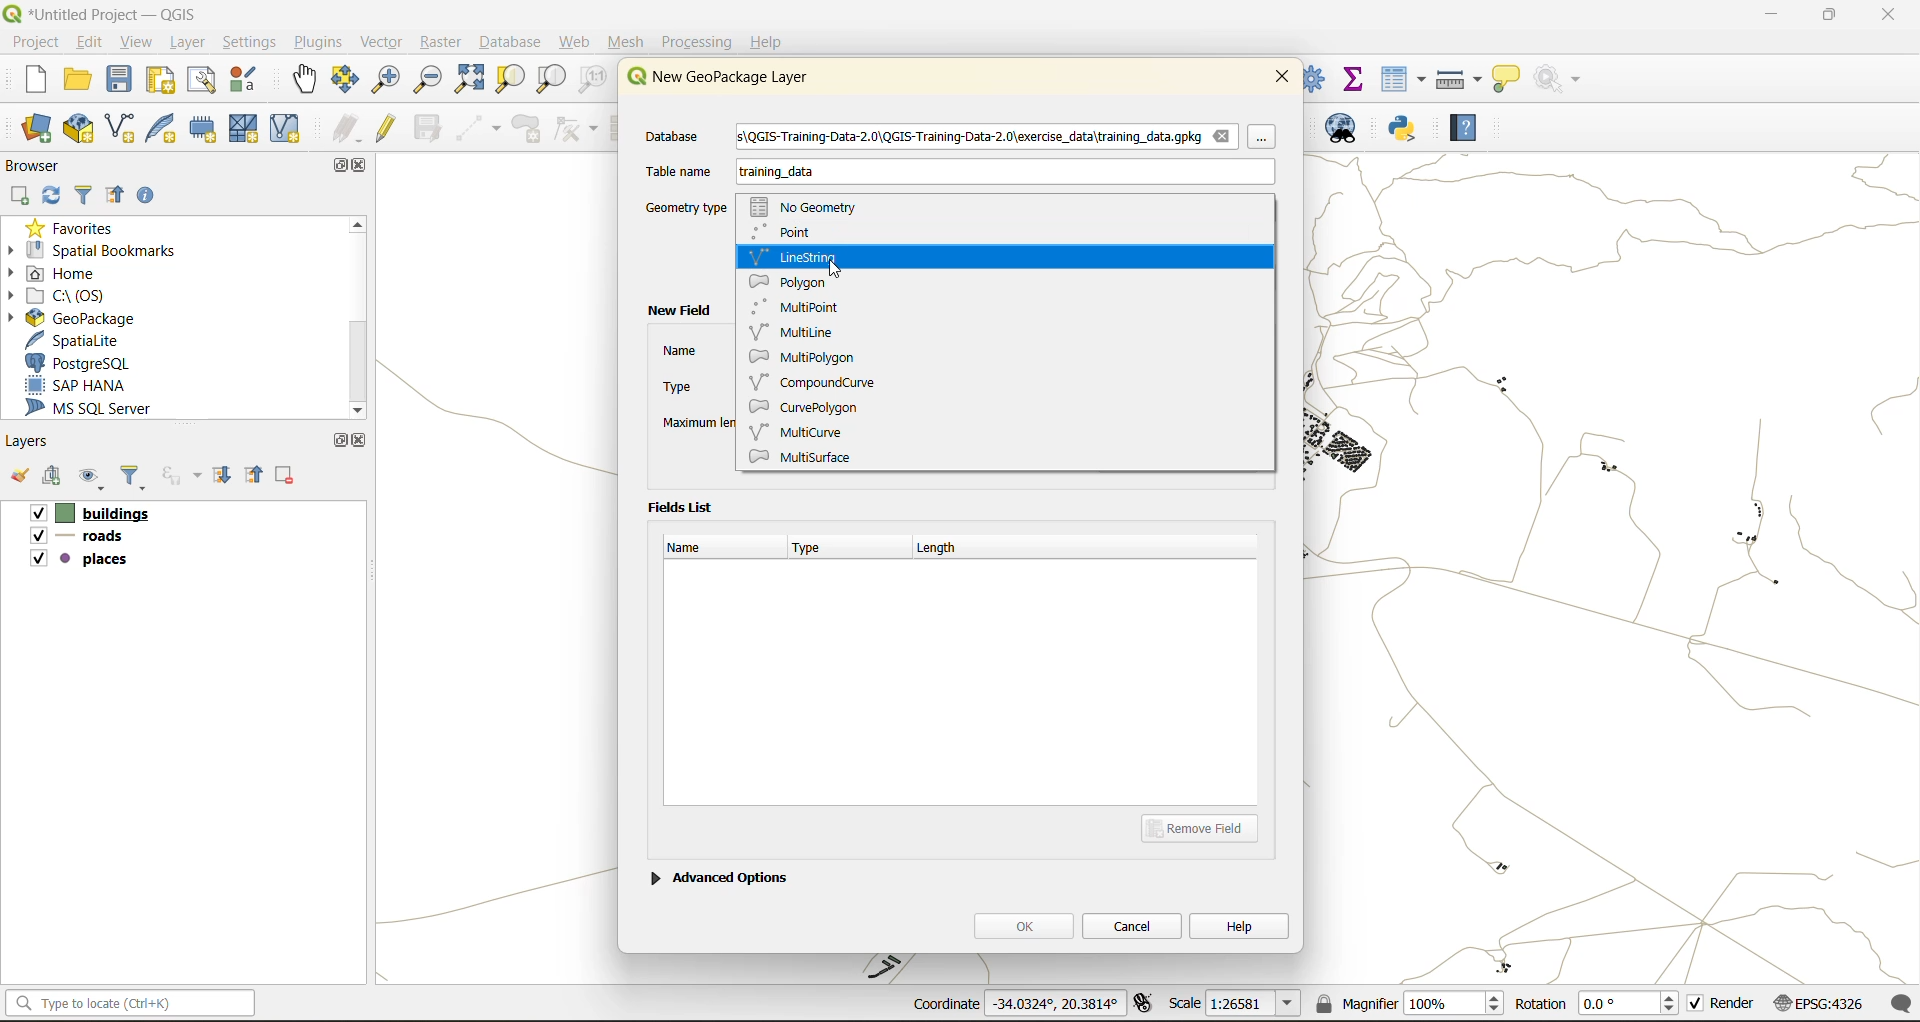  What do you see at coordinates (790, 232) in the screenshot?
I see `point` at bounding box center [790, 232].